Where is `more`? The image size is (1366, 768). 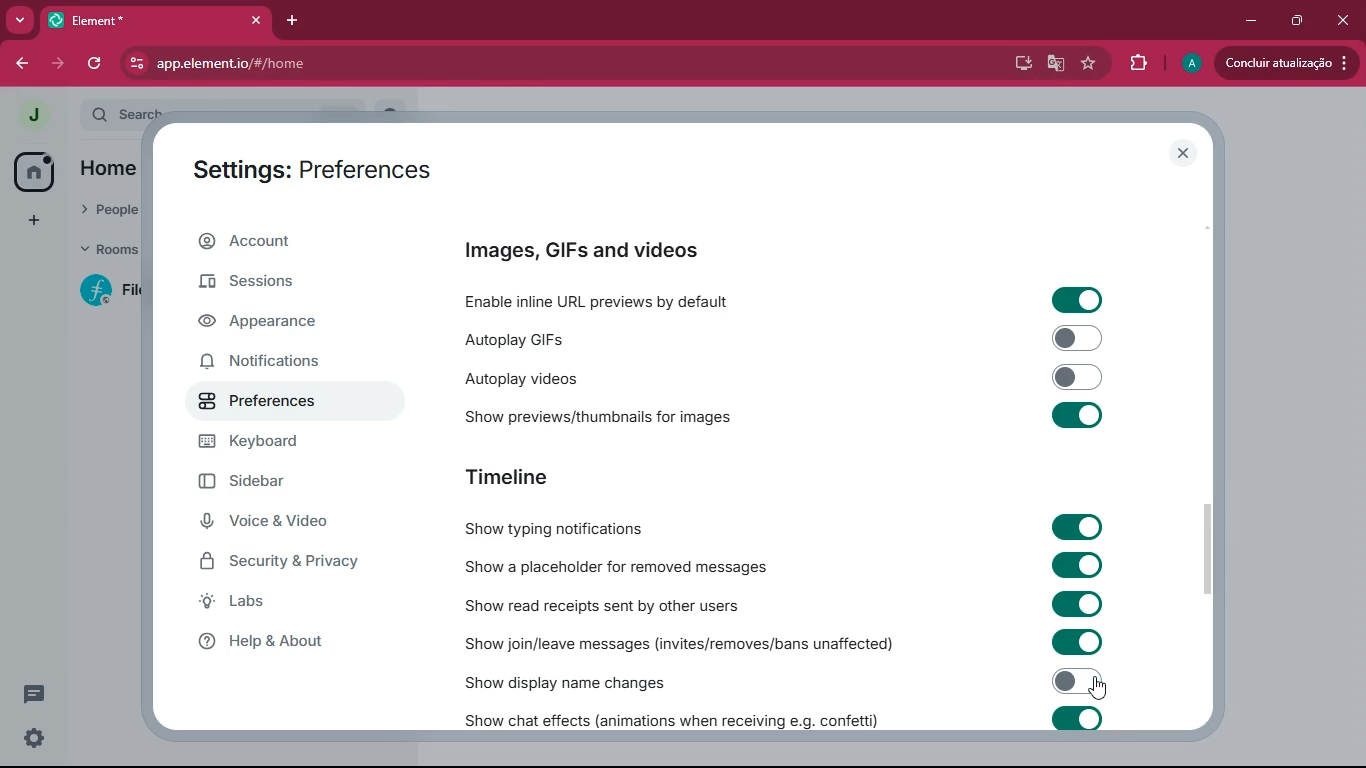
more is located at coordinates (20, 21).